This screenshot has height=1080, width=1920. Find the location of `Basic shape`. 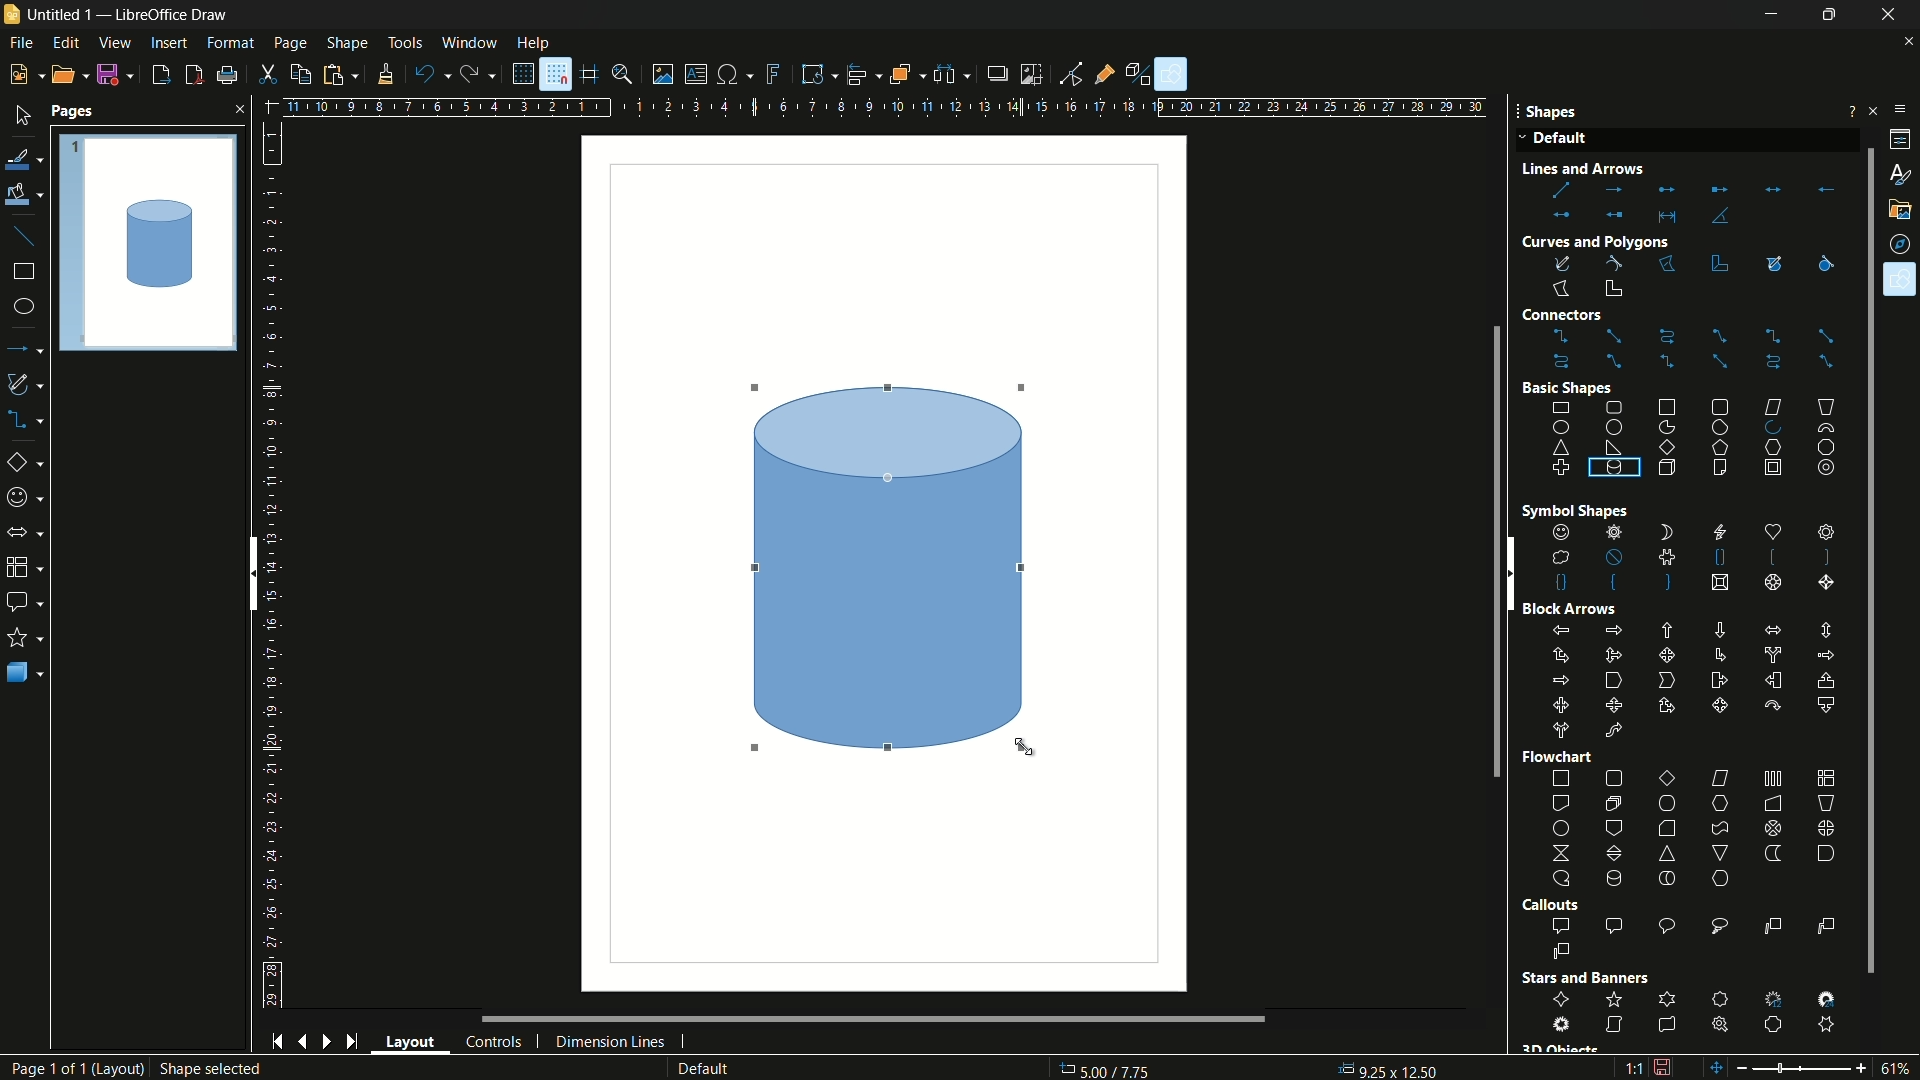

Basic shape is located at coordinates (1567, 386).